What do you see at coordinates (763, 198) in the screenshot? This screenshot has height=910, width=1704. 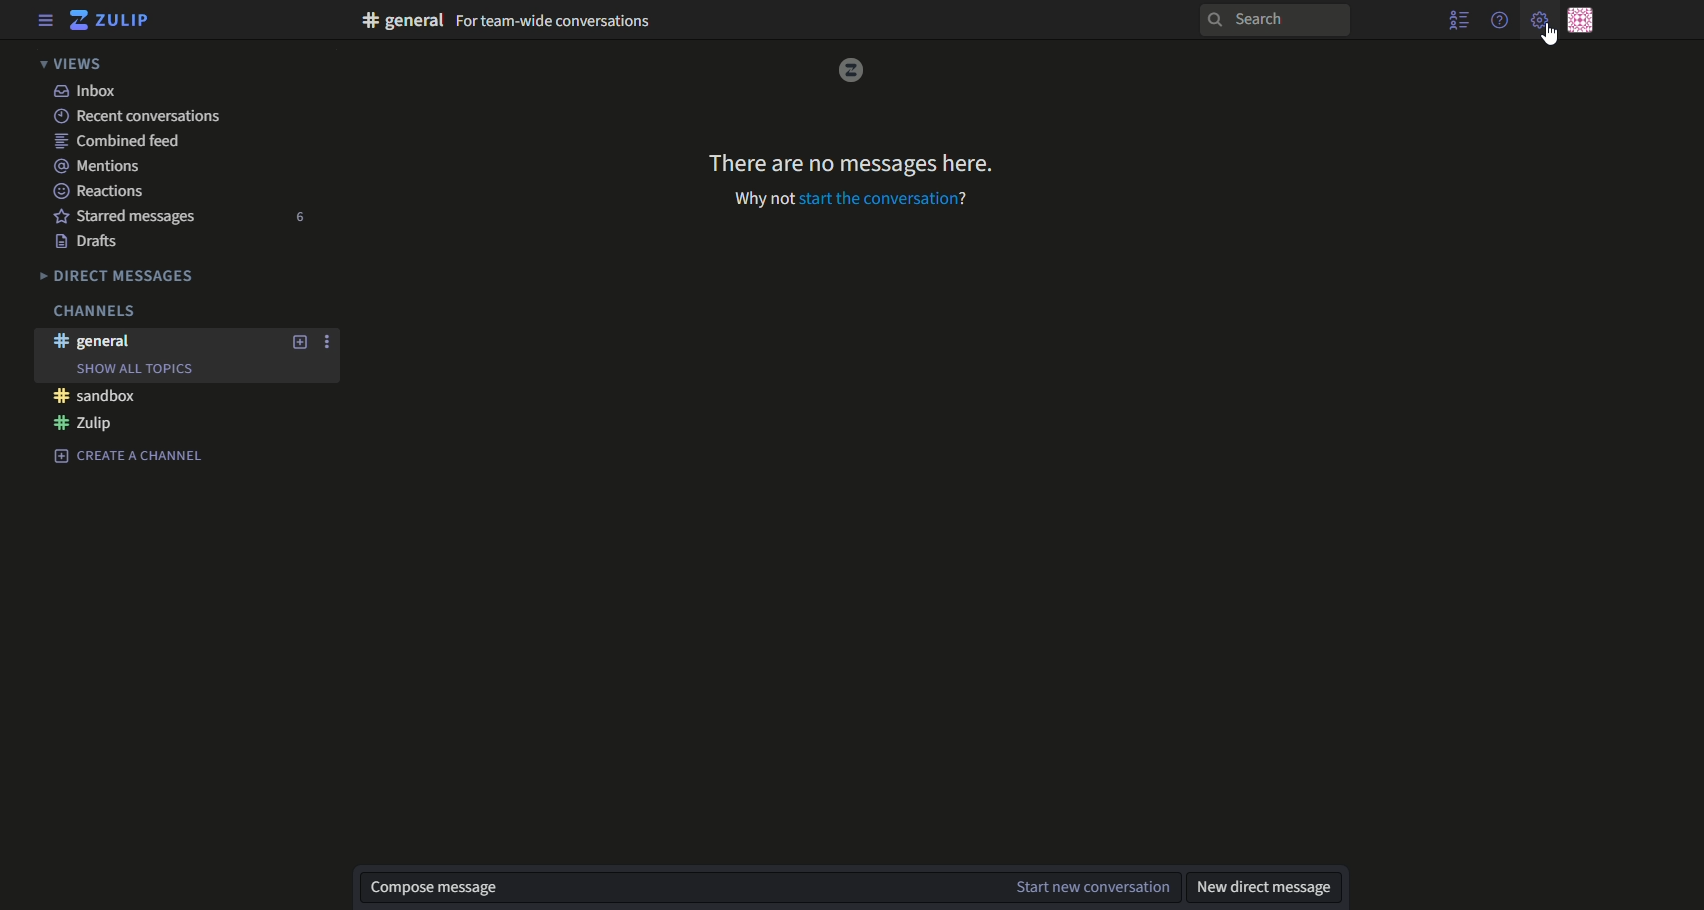 I see `why not` at bounding box center [763, 198].